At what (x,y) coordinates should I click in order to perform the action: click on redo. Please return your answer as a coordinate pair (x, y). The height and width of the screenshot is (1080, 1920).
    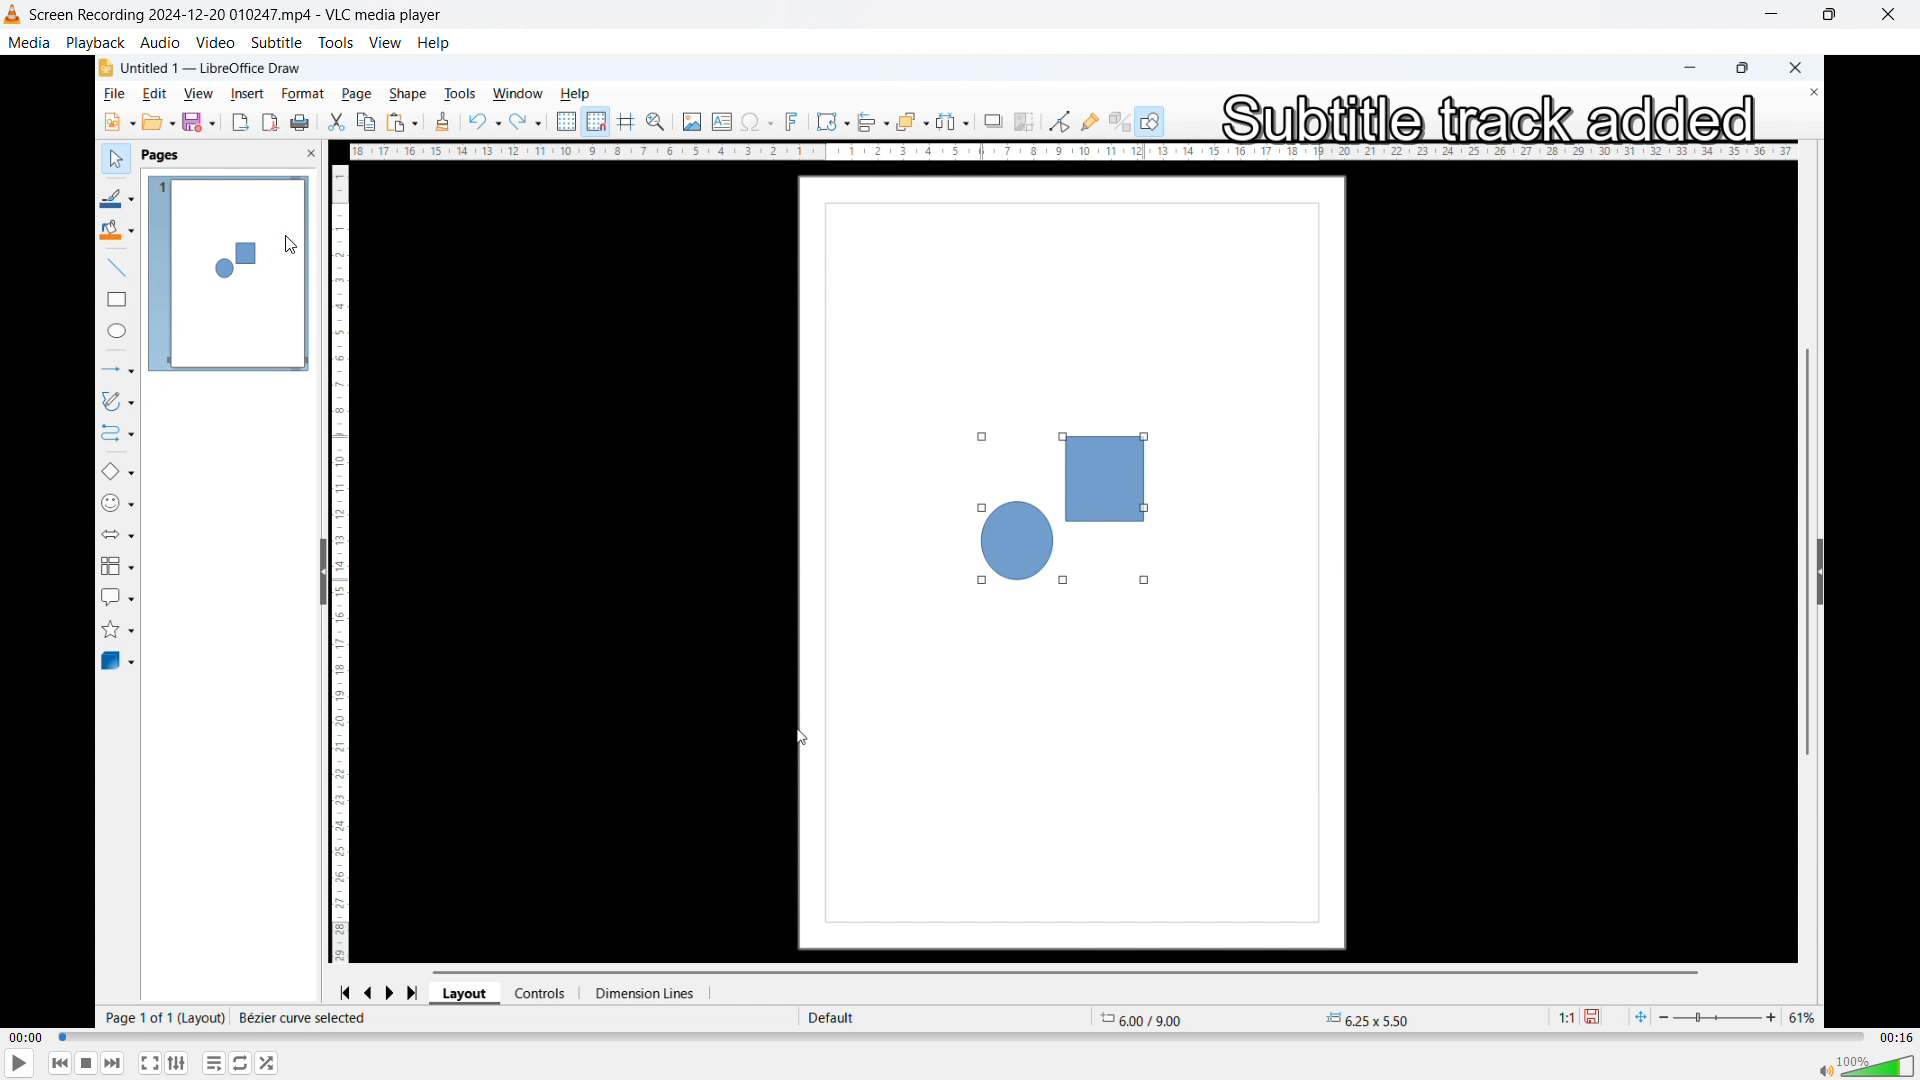
    Looking at the image, I should click on (527, 120).